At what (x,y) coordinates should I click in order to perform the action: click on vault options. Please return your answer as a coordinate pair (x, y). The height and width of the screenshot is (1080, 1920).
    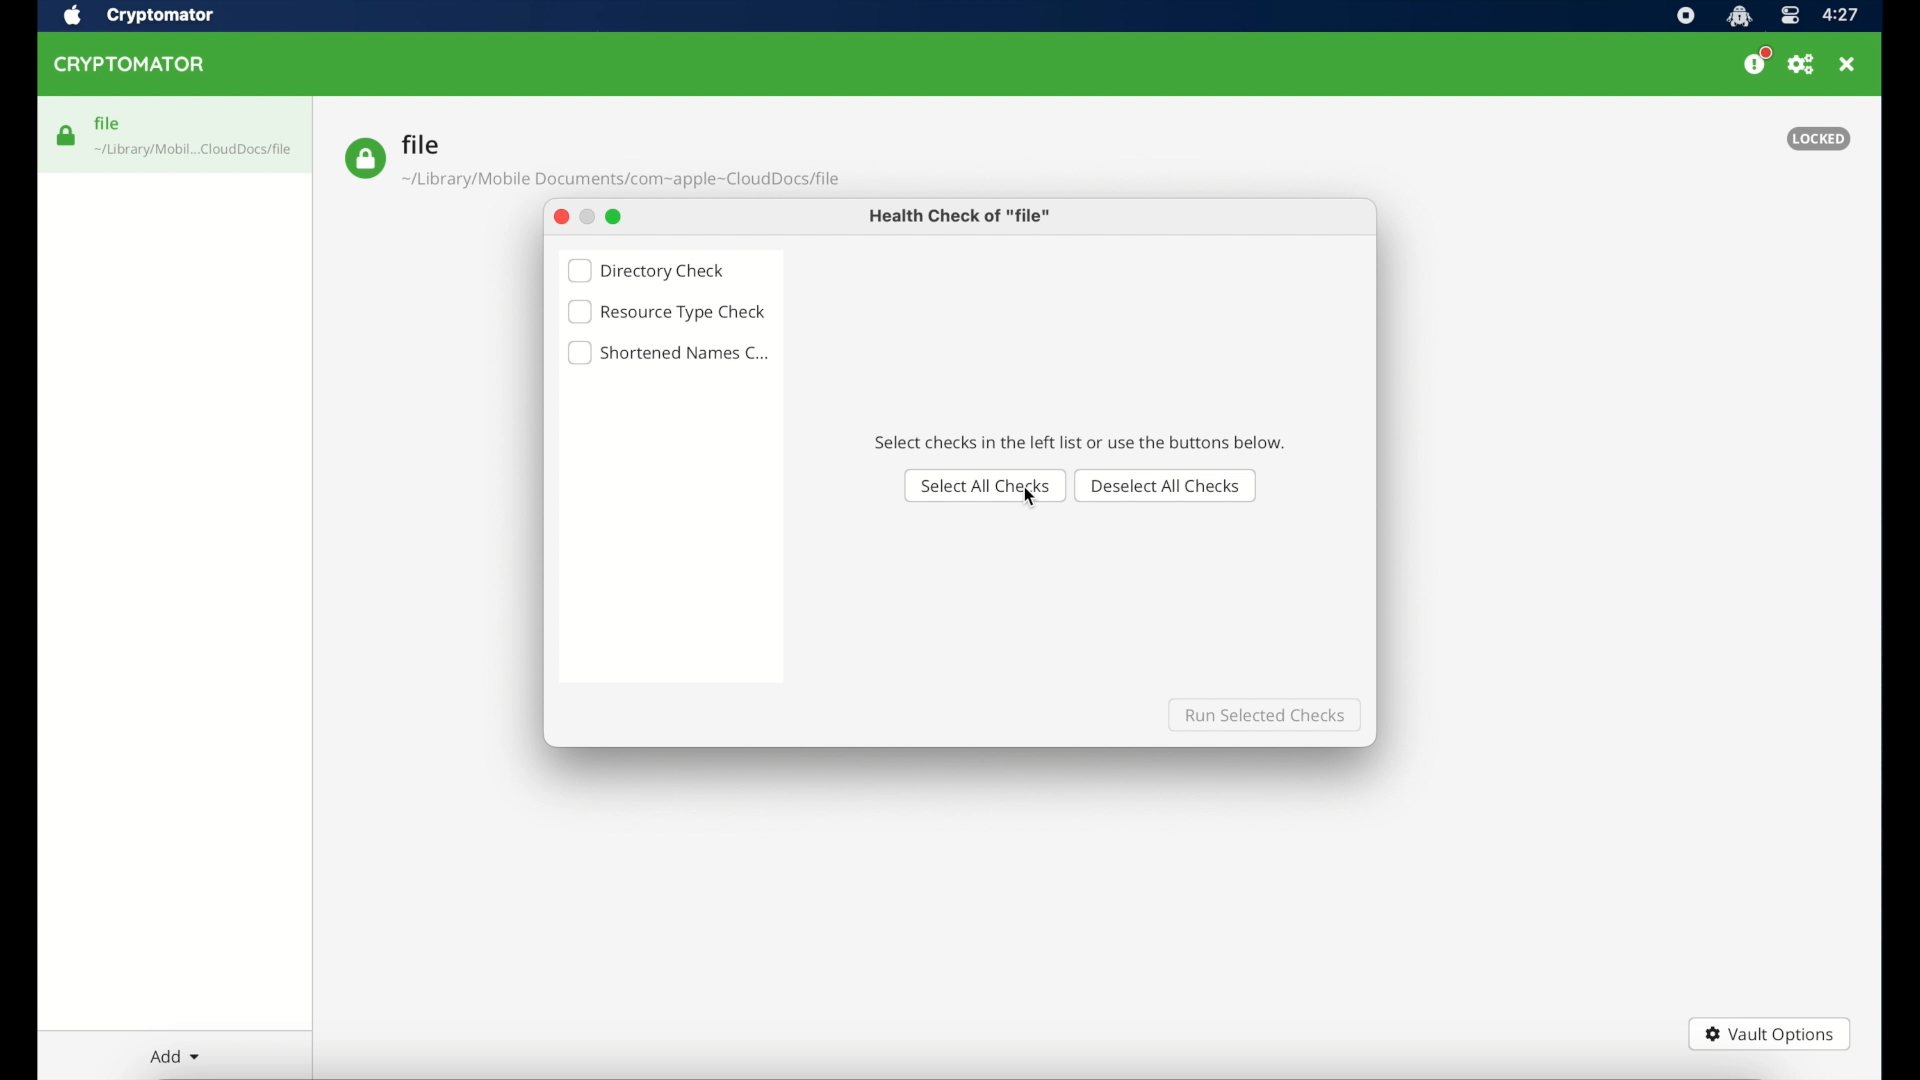
    Looking at the image, I should click on (1770, 1034).